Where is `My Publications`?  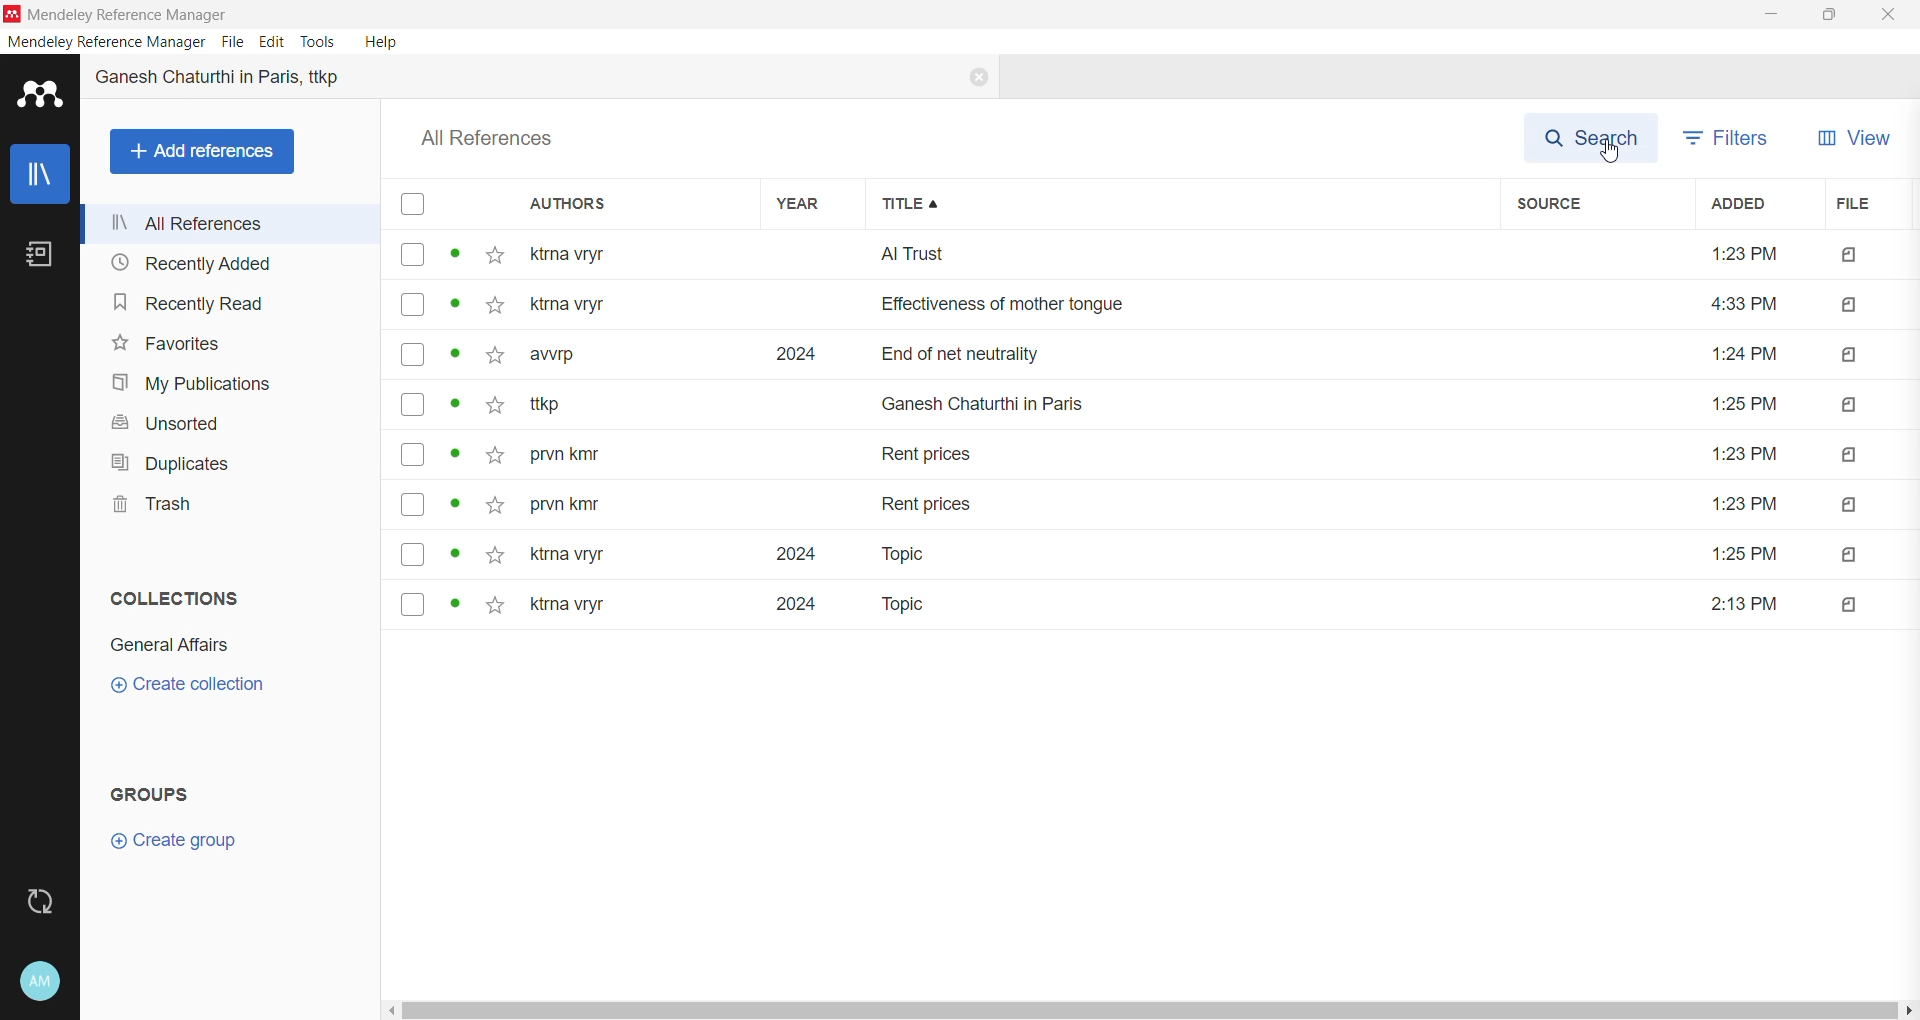
My Publications is located at coordinates (188, 385).